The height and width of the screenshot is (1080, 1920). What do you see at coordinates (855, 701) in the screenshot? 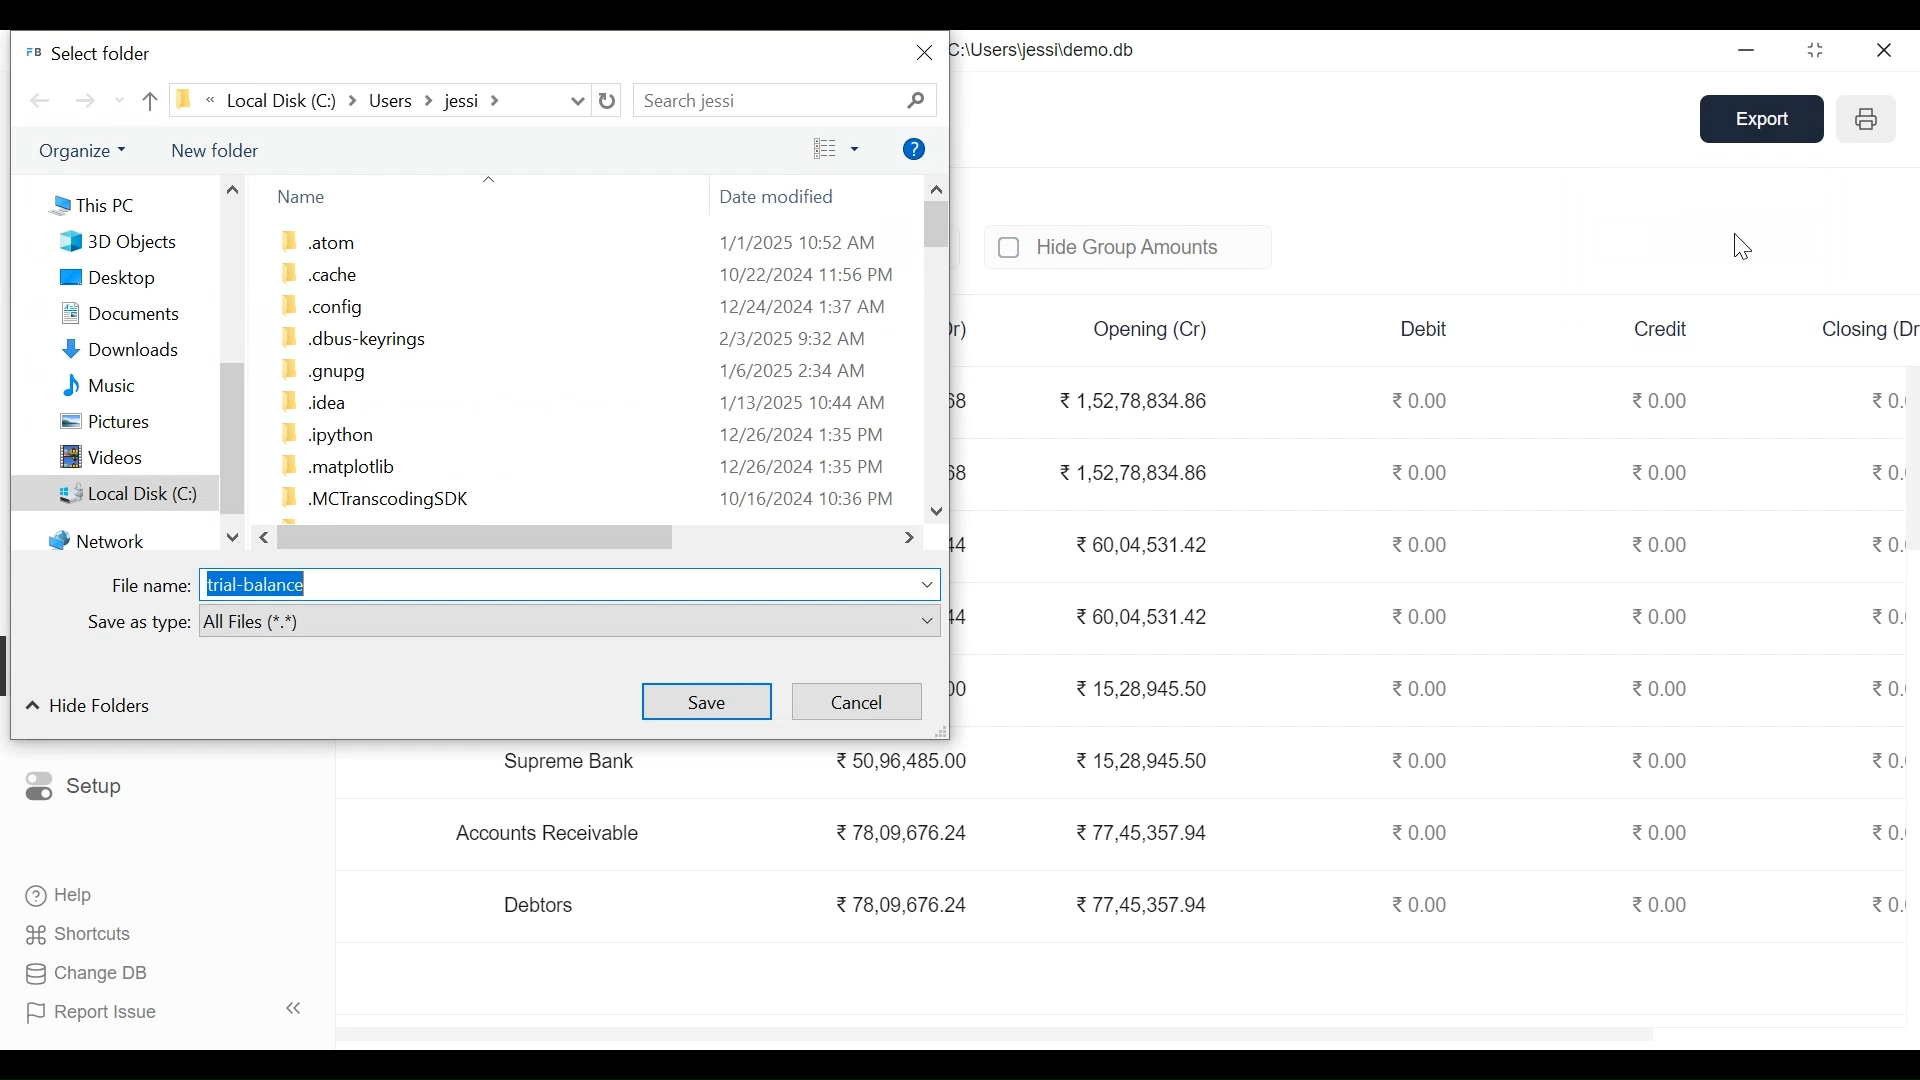
I see `Cancel` at bounding box center [855, 701].